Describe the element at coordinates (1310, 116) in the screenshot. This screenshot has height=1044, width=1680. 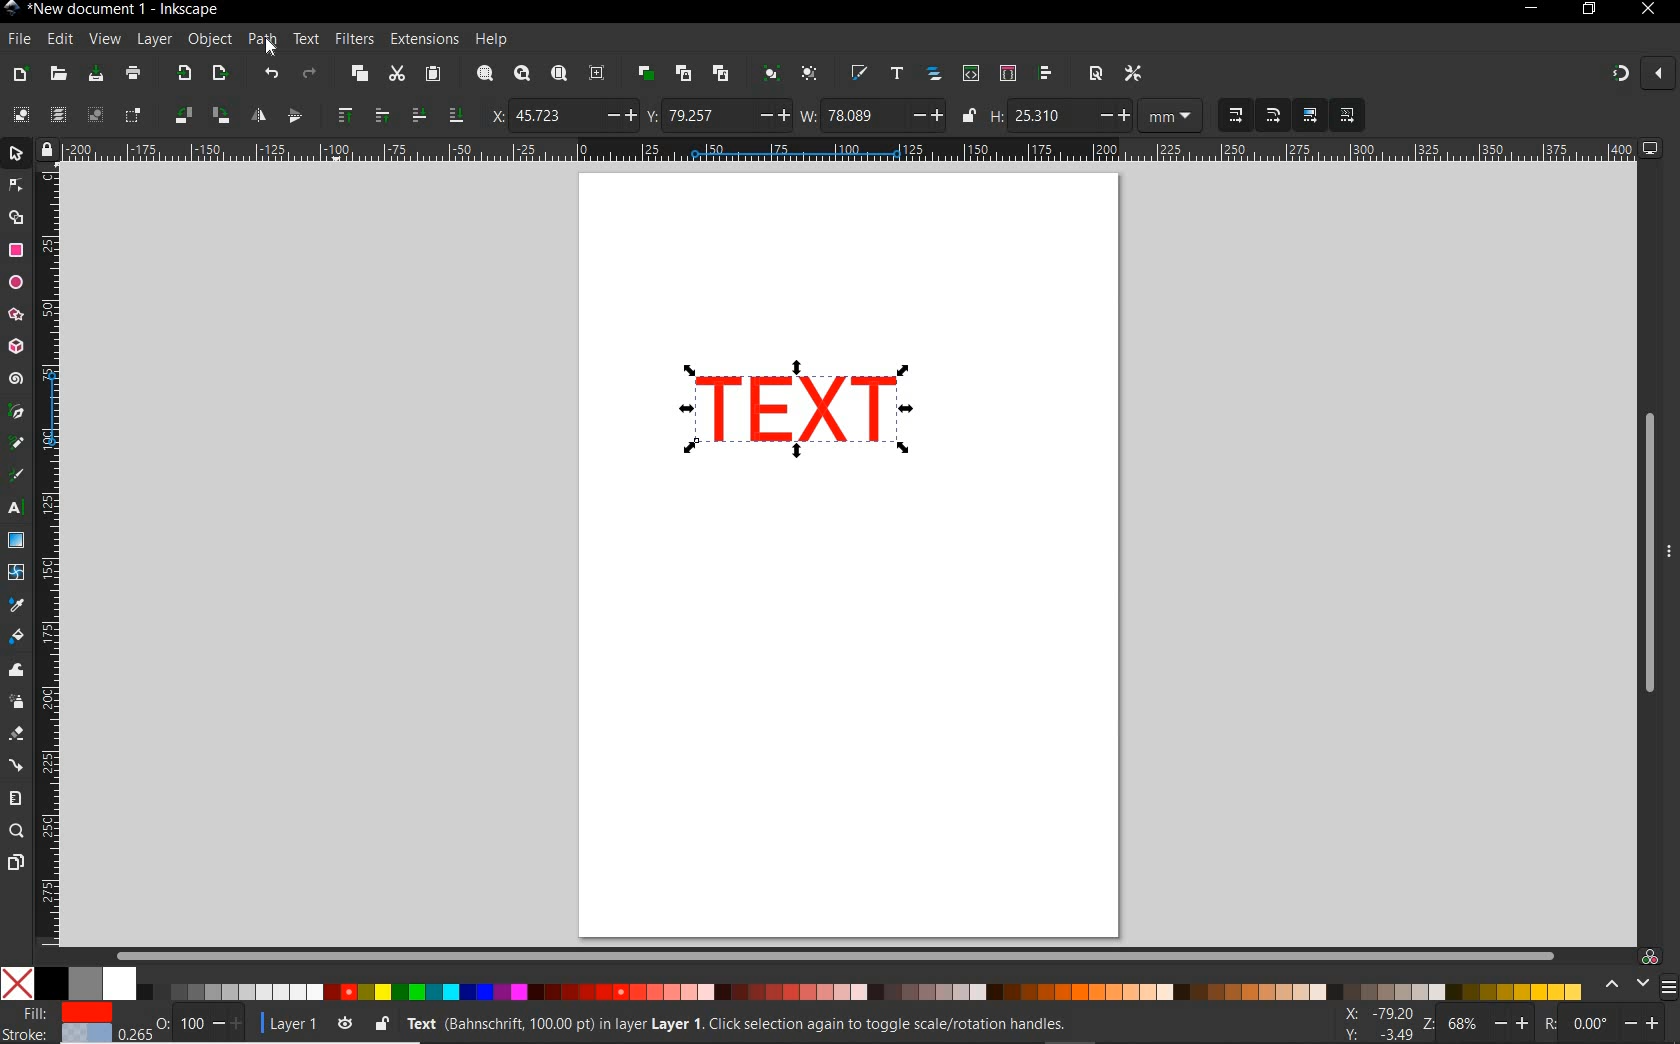
I see `MOVE GRADIENTS` at that location.